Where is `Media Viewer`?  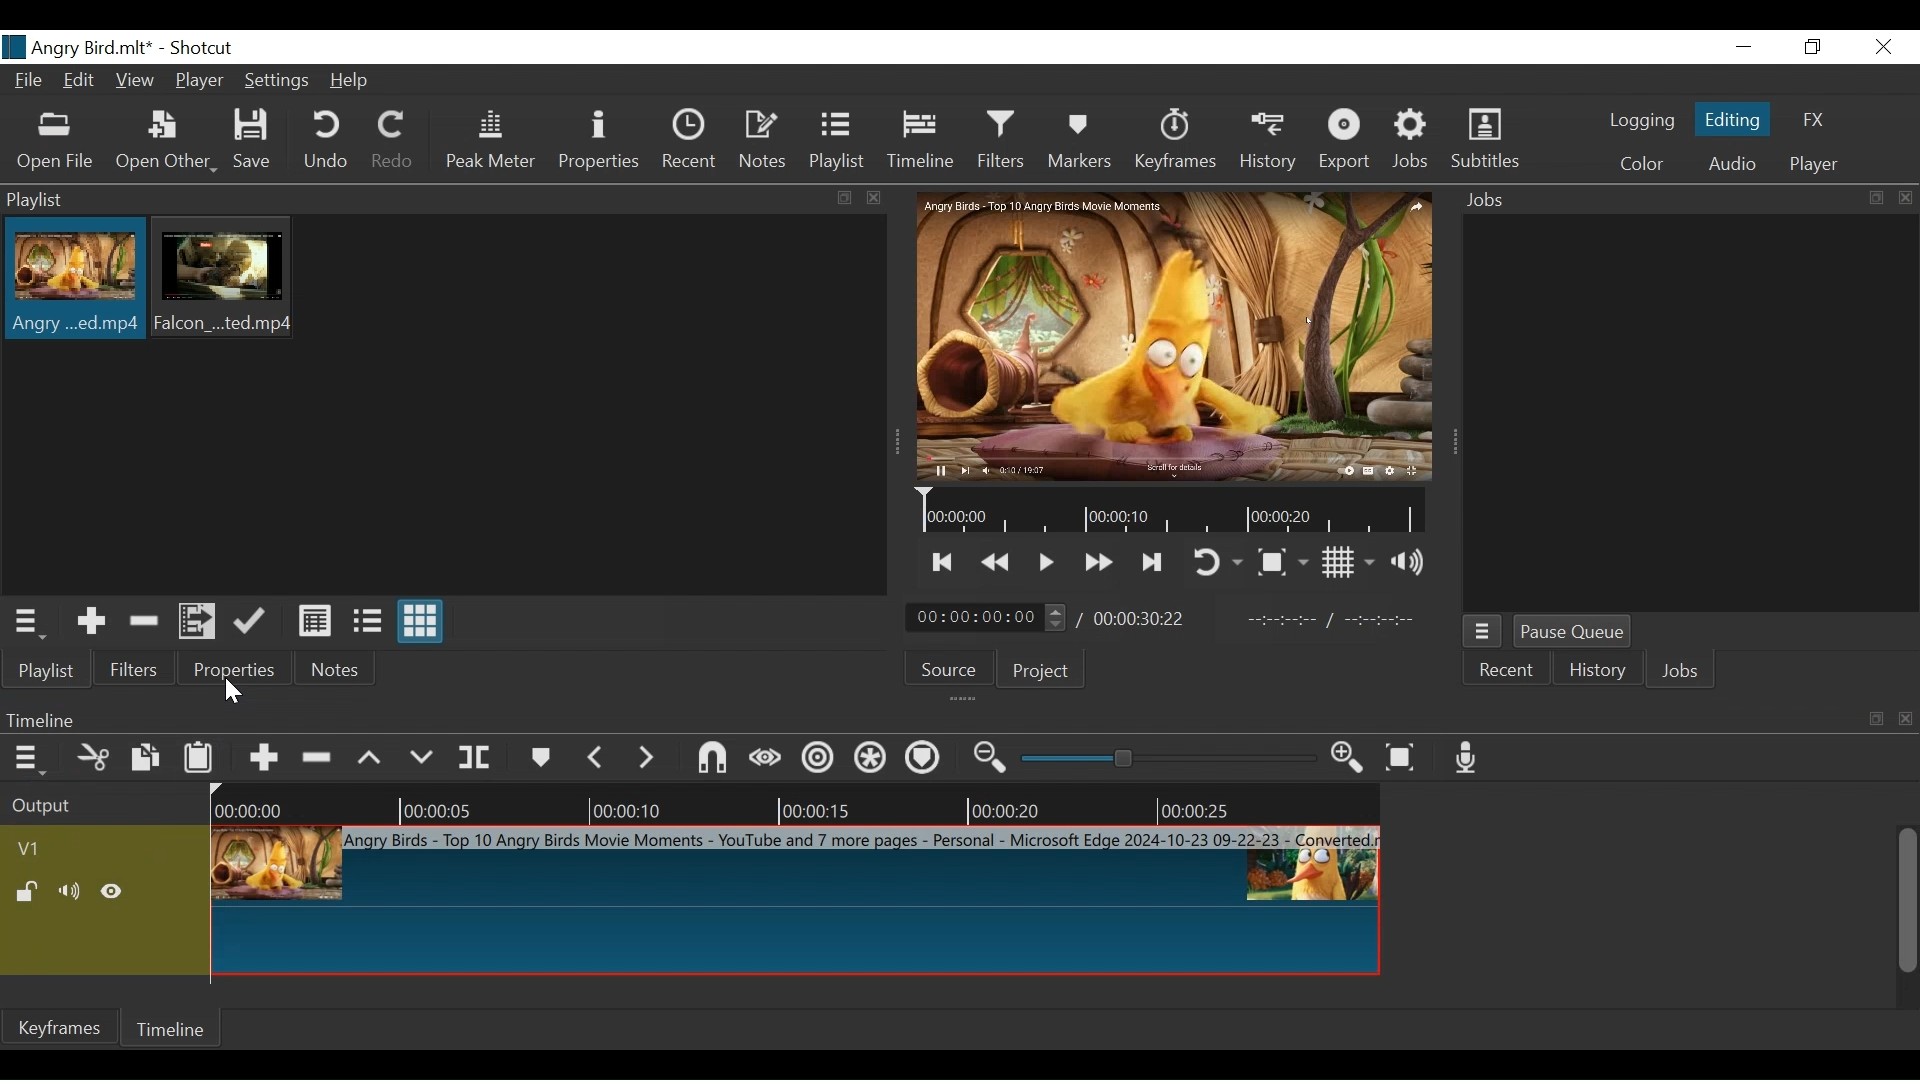
Media Viewer is located at coordinates (1175, 331).